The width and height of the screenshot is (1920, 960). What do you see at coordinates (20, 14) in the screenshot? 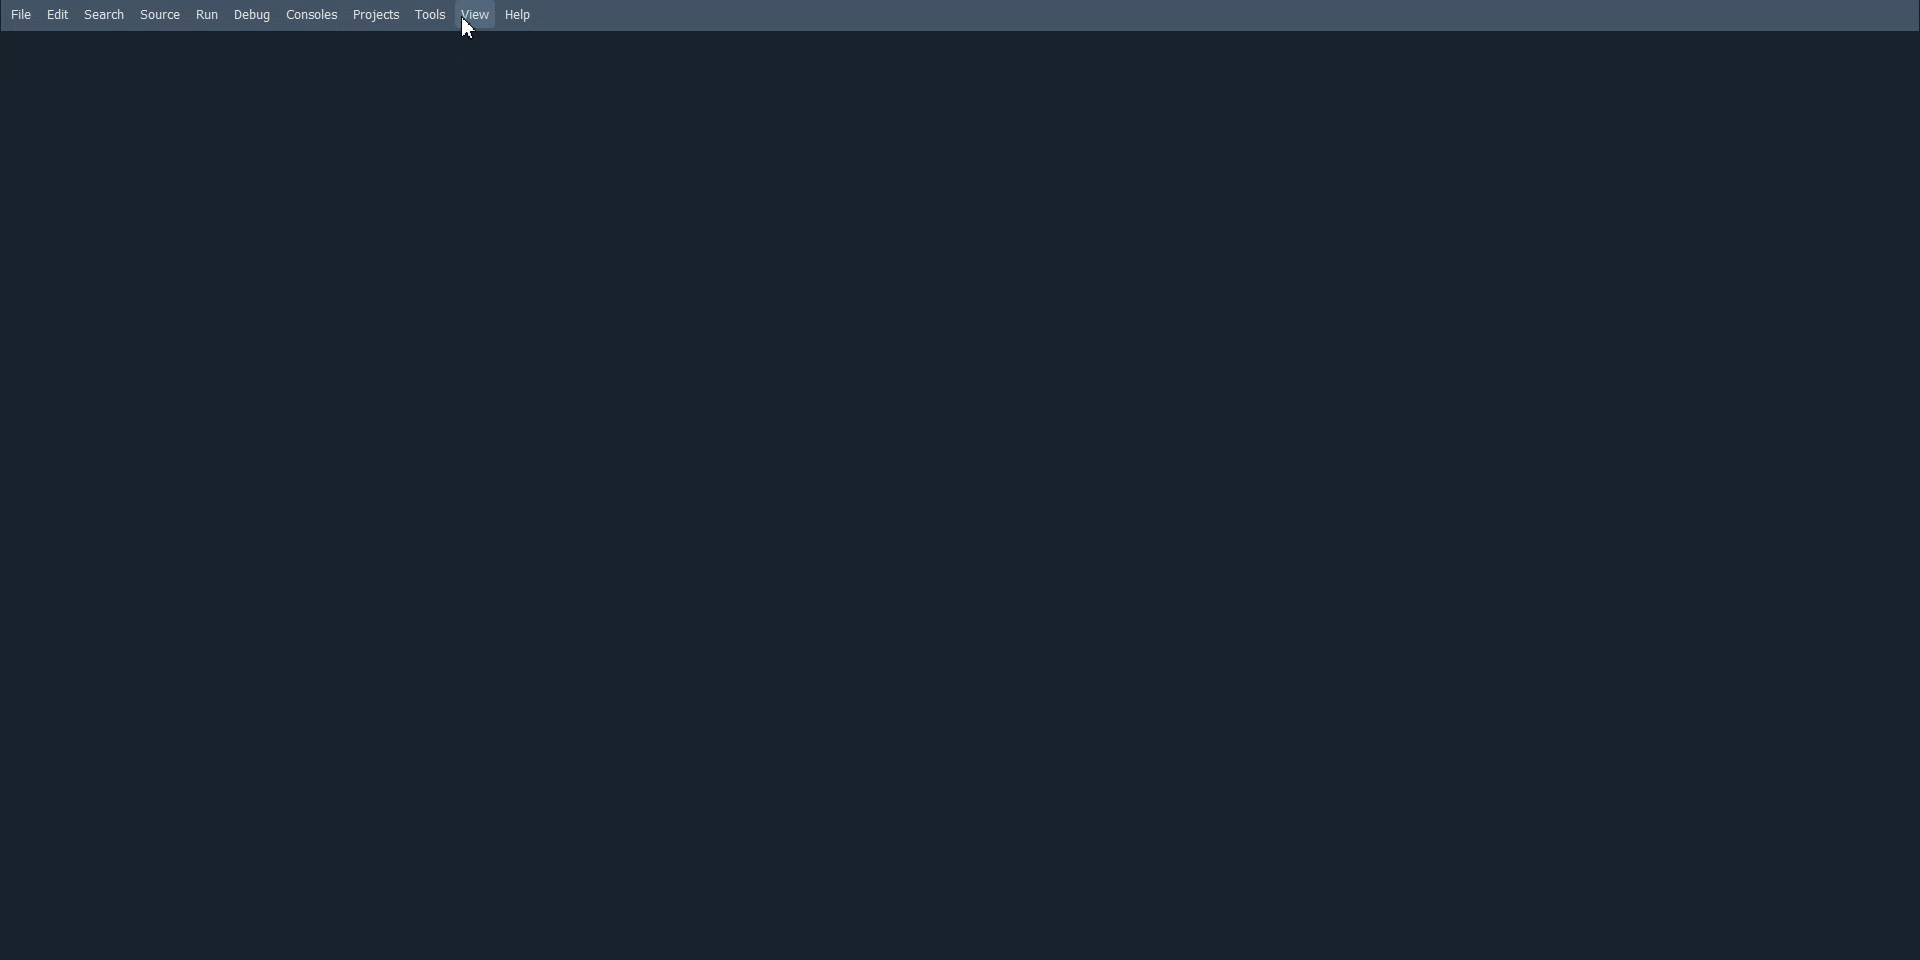
I see `File` at bounding box center [20, 14].